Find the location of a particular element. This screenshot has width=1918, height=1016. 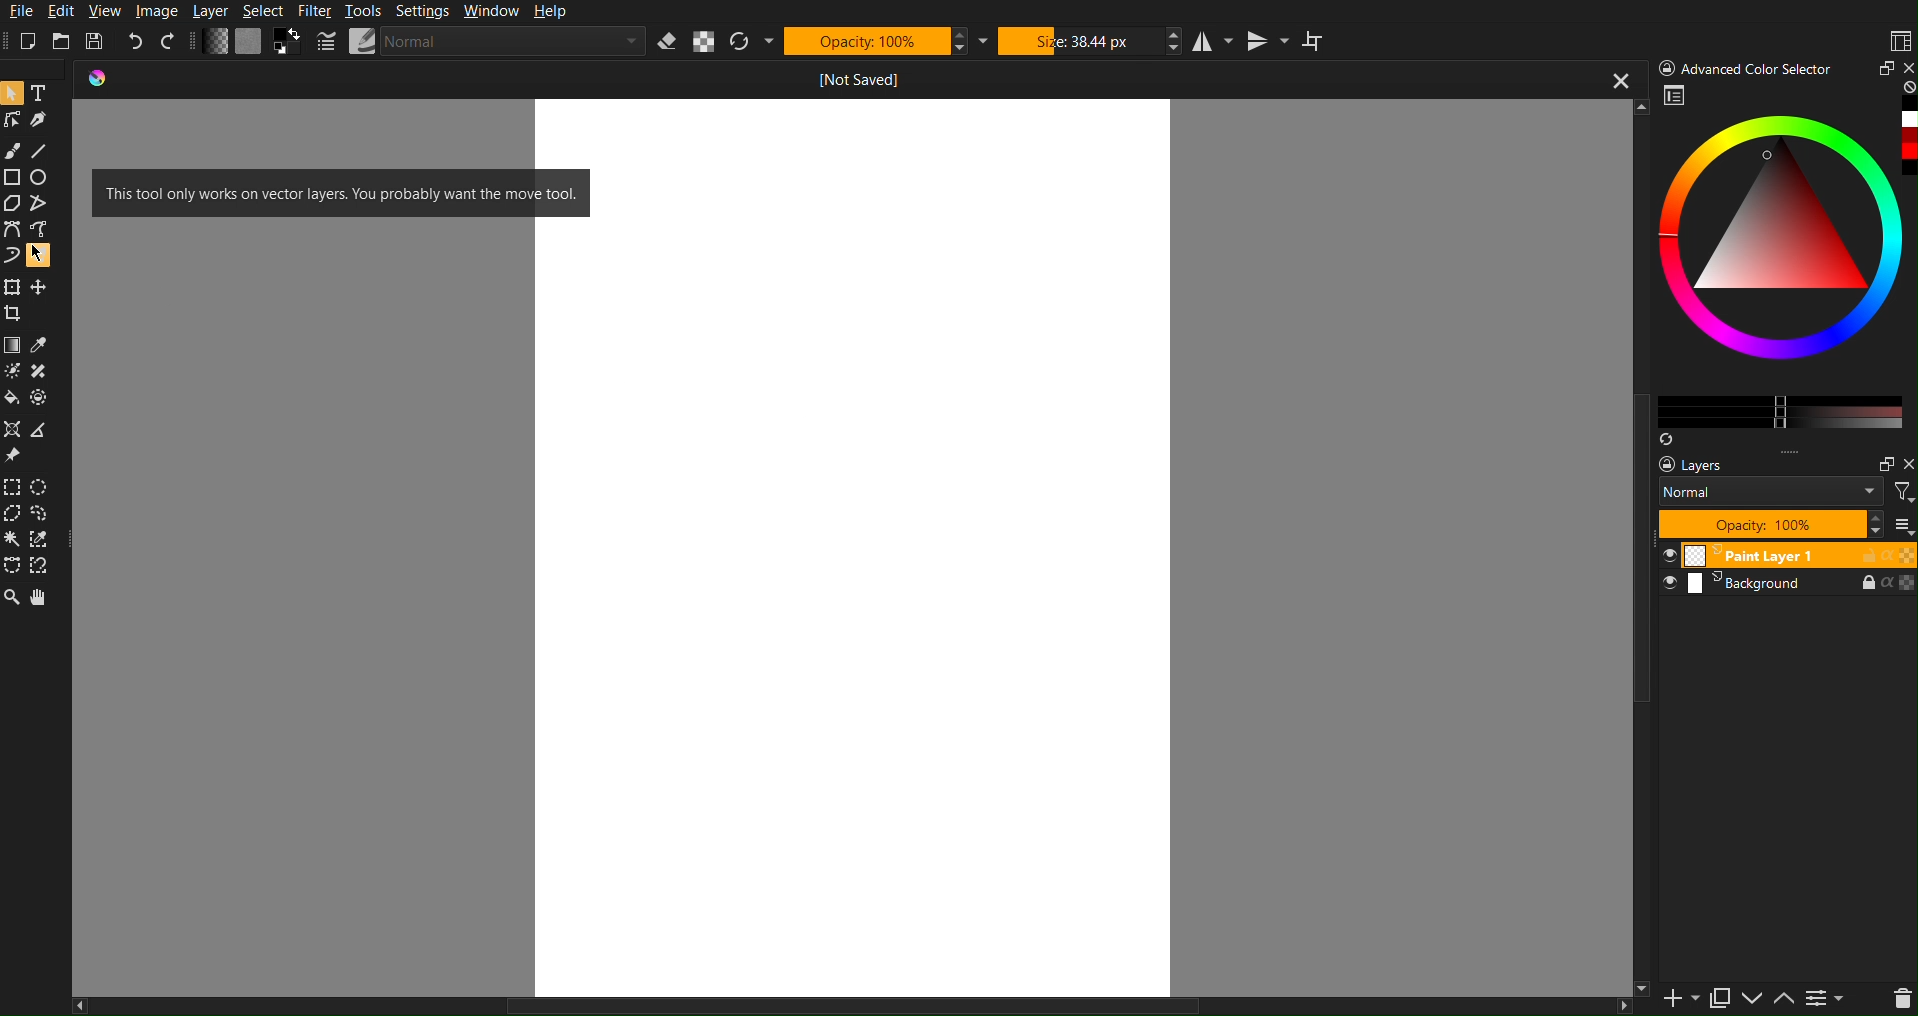

add is located at coordinates (1670, 1001).